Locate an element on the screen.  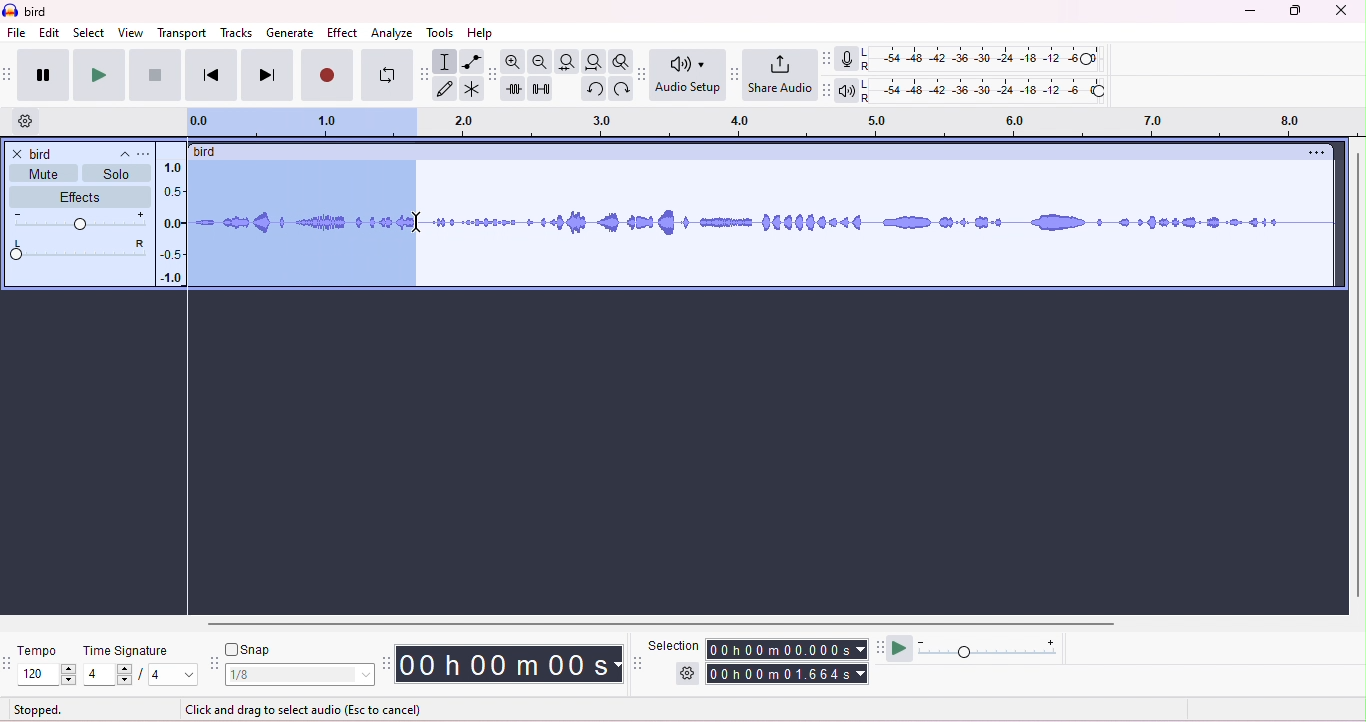
pause is located at coordinates (44, 75).